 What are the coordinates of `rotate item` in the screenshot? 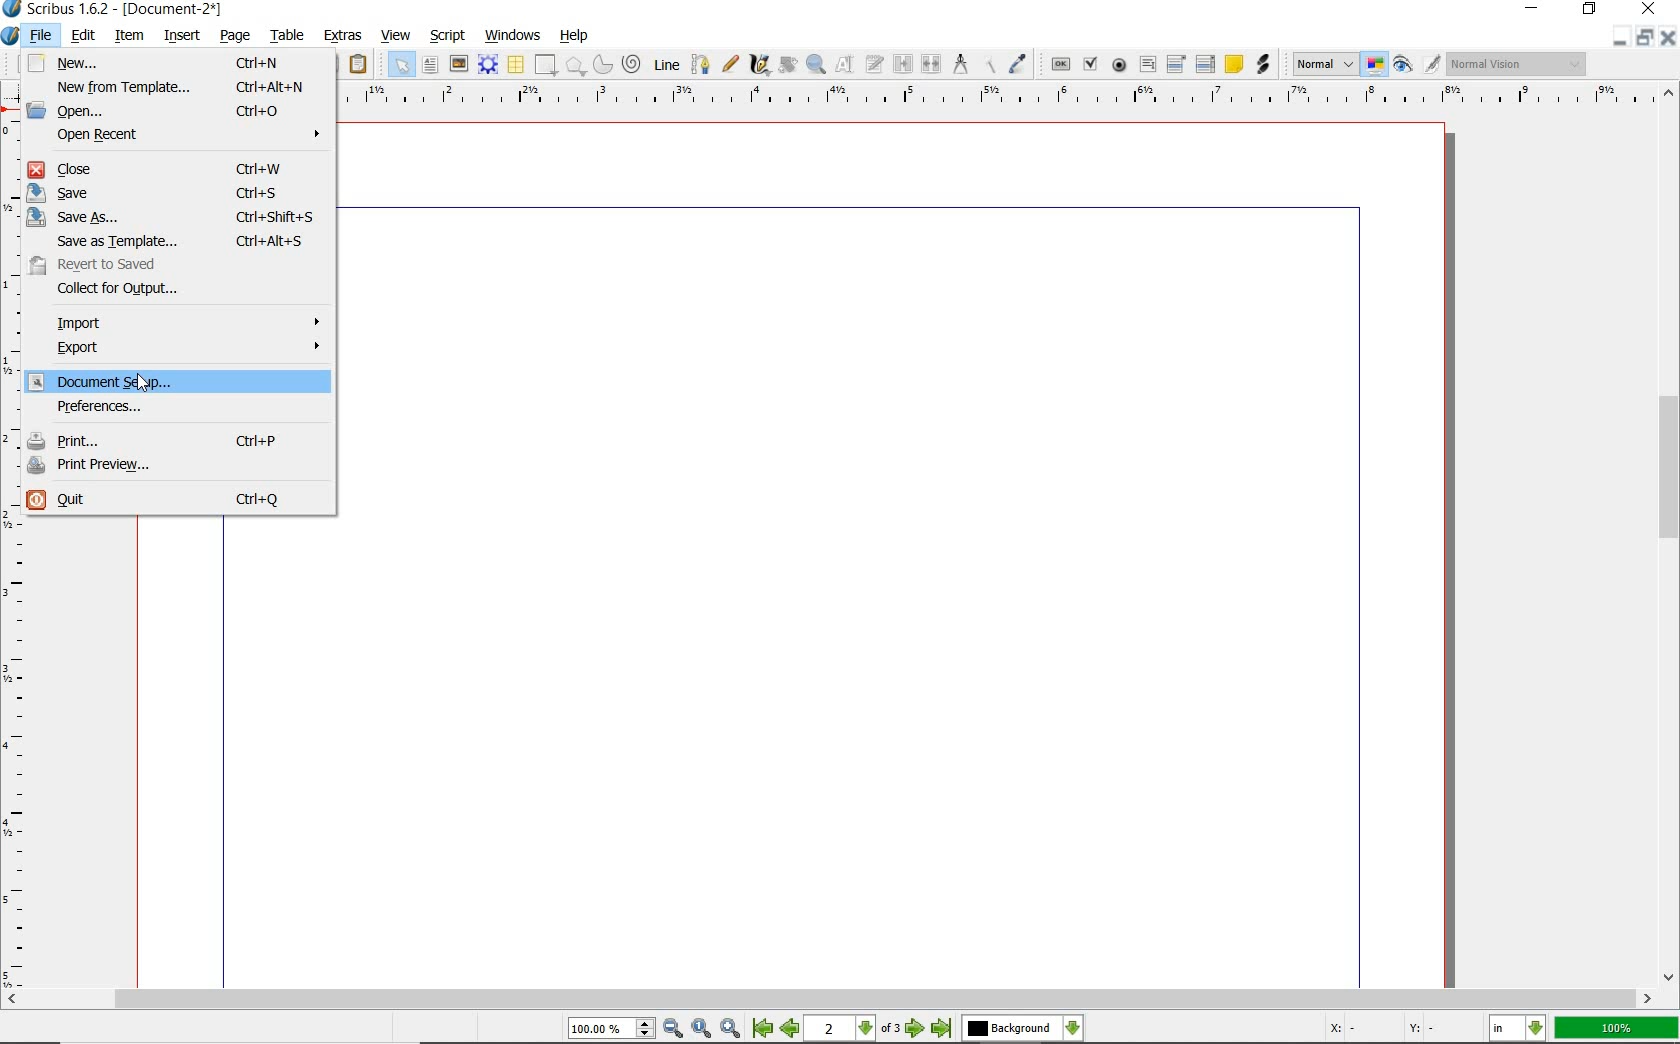 It's located at (787, 64).